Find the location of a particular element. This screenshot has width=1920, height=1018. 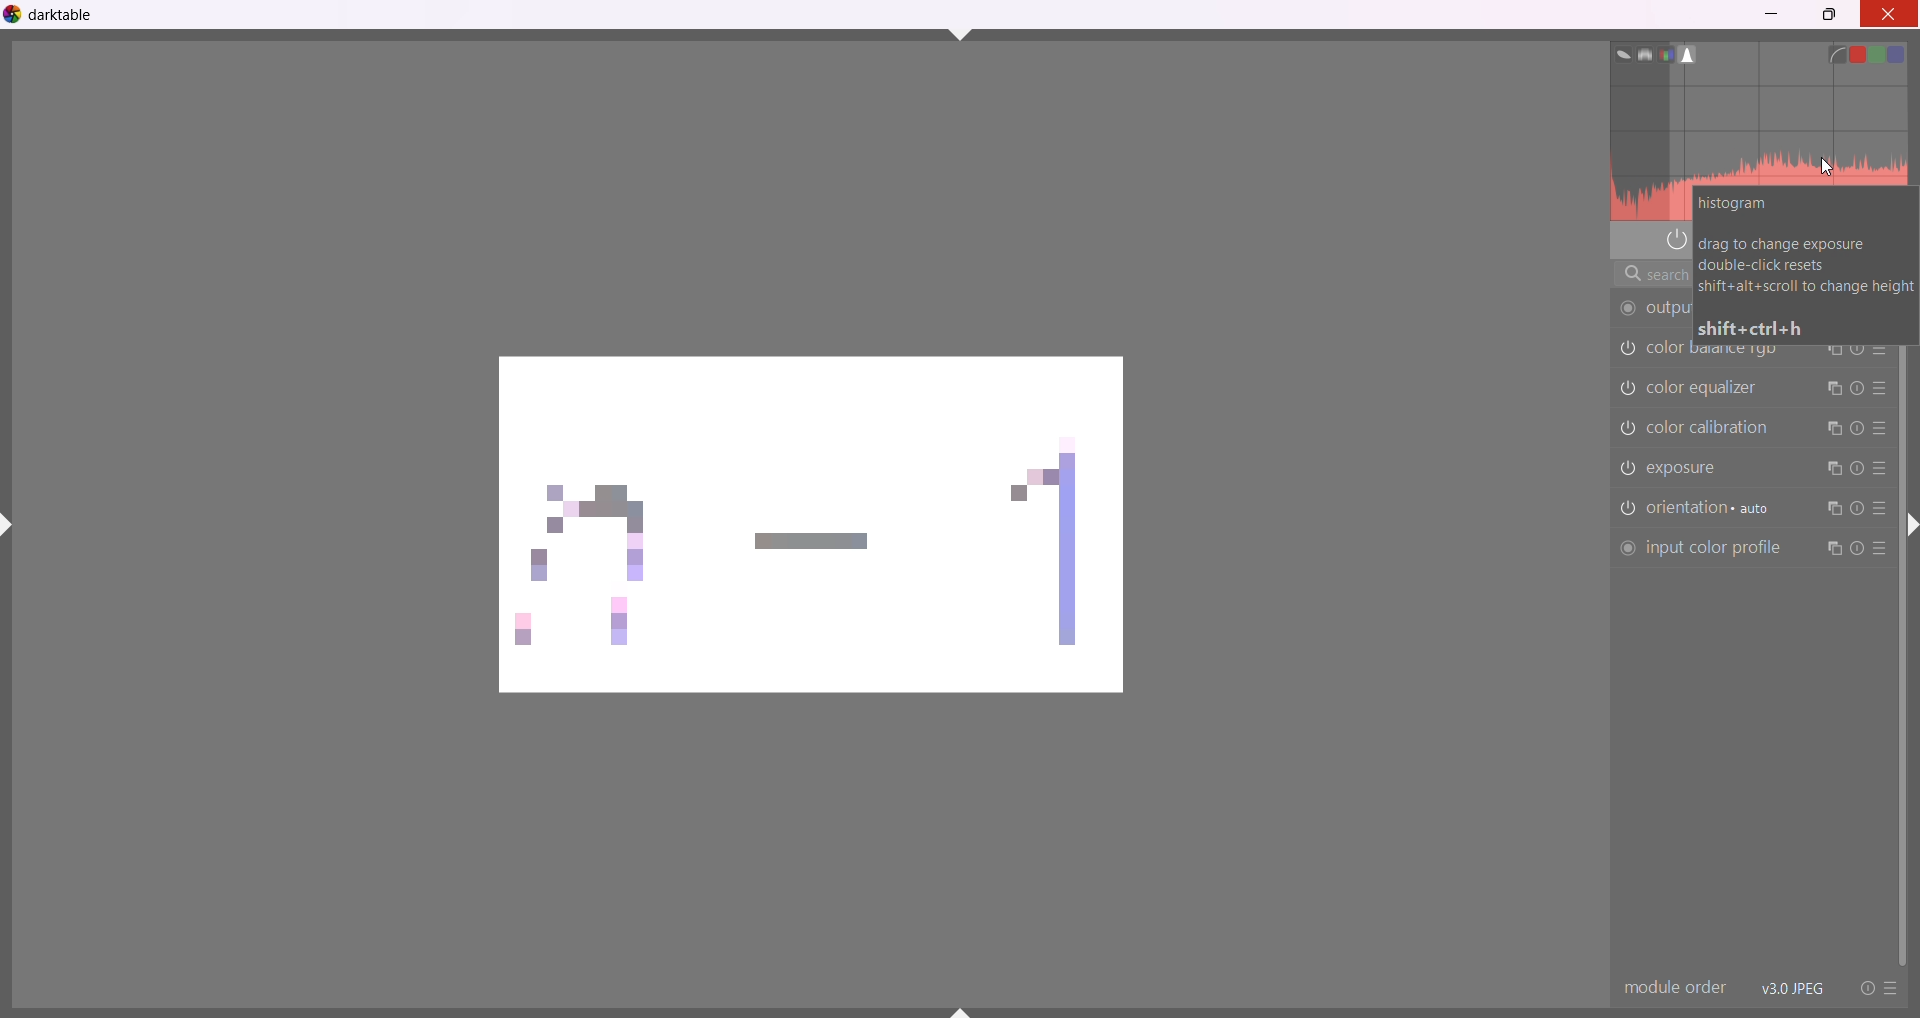

histogram is located at coordinates (1760, 127).